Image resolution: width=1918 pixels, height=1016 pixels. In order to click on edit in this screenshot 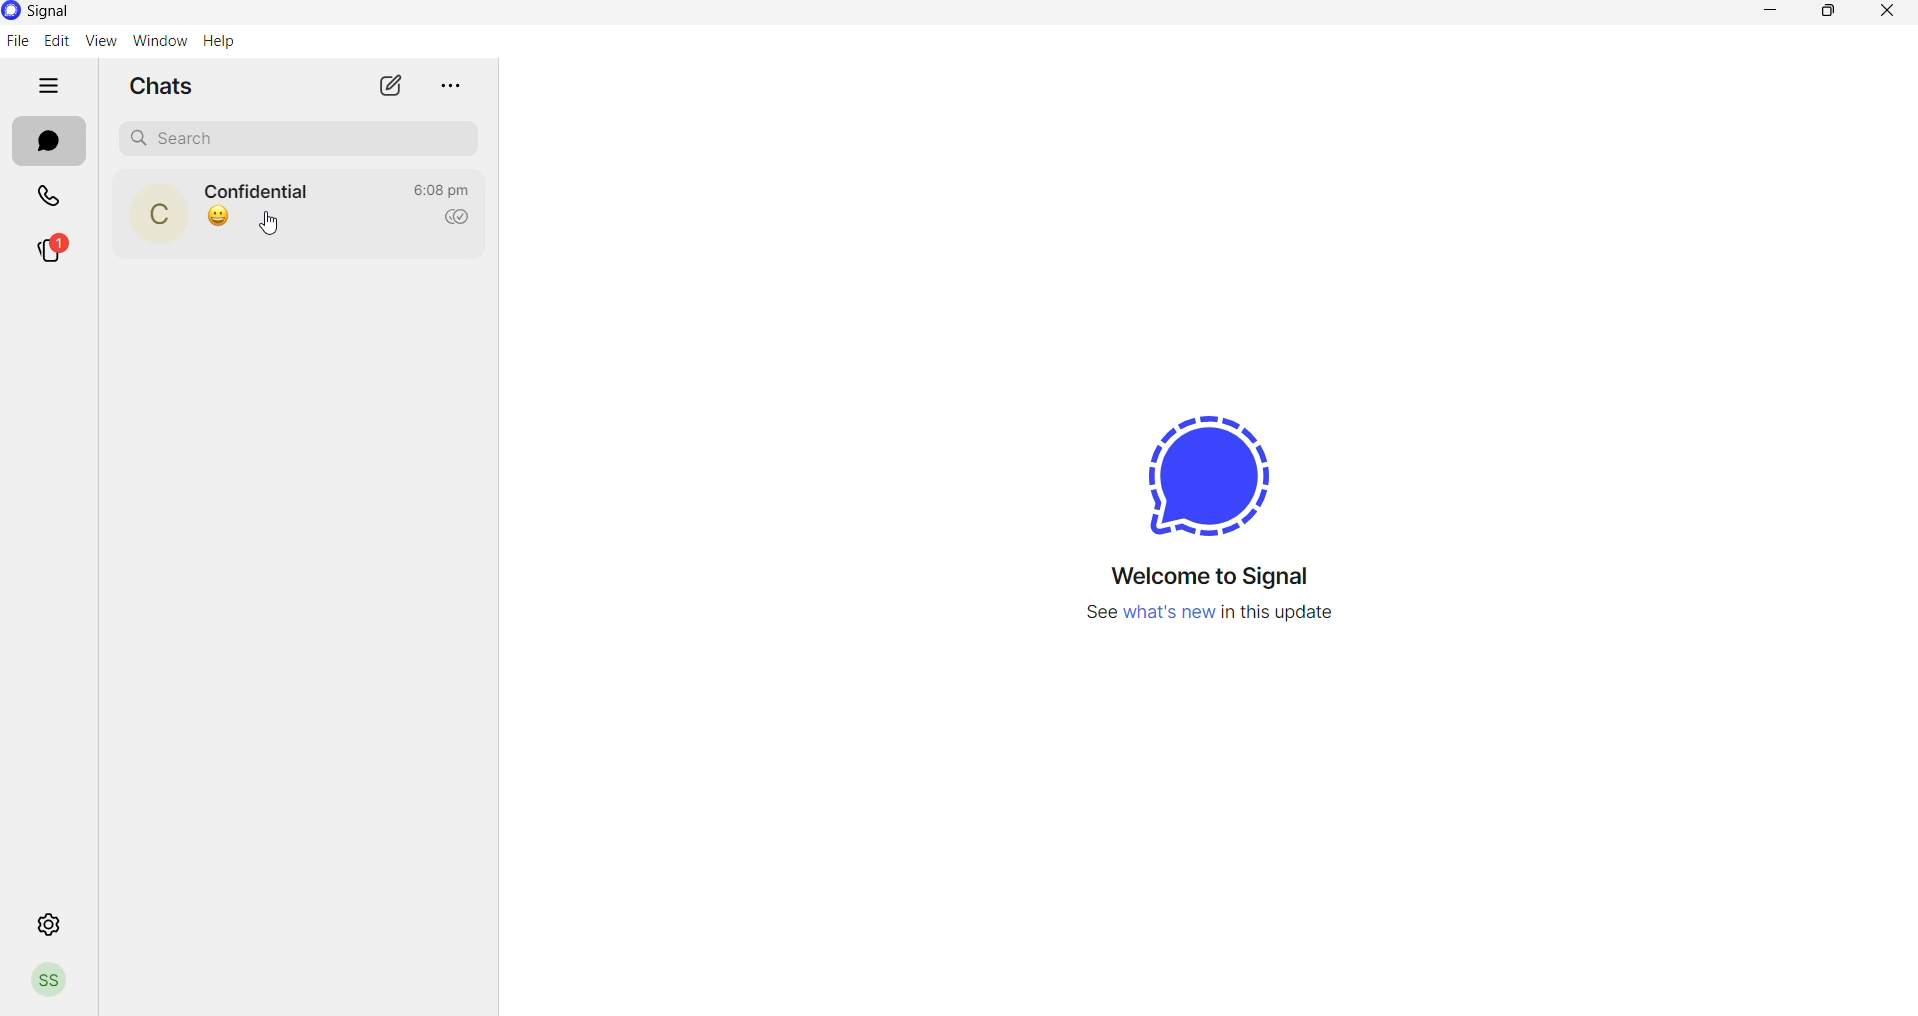, I will do `click(55, 41)`.